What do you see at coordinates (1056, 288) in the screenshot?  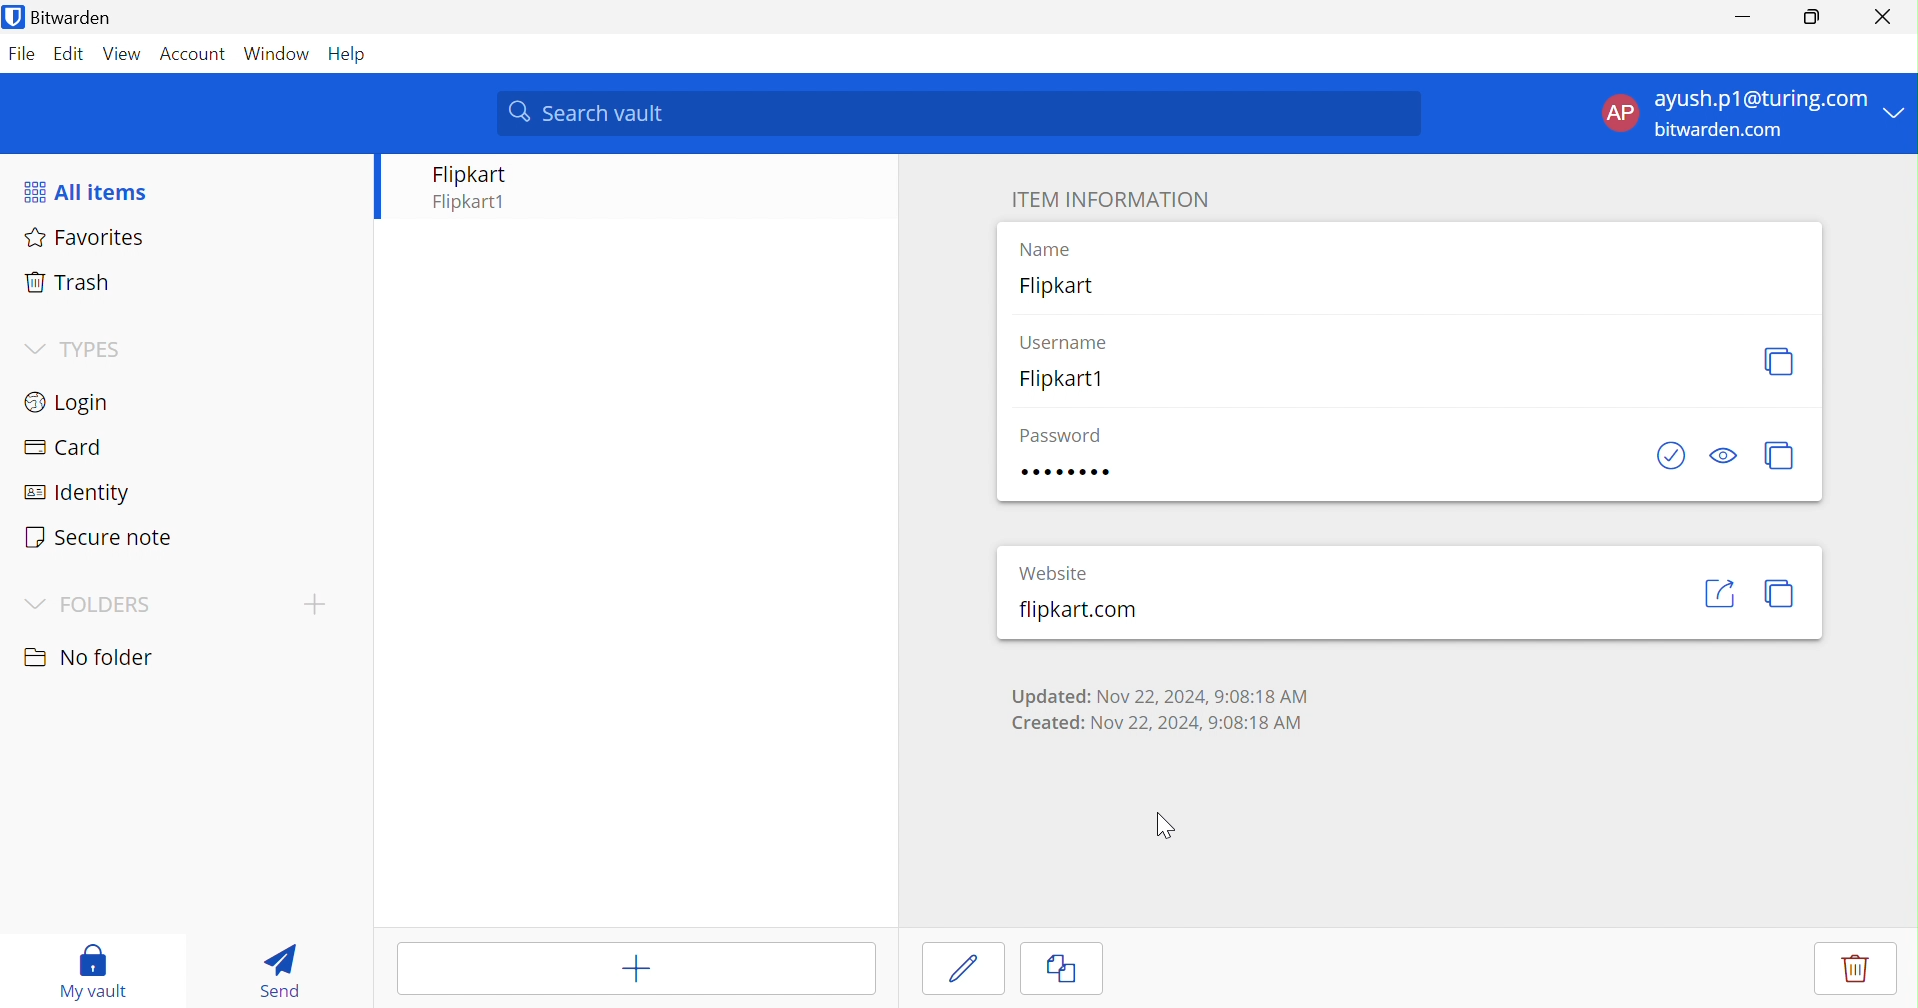 I see `Flipkart` at bounding box center [1056, 288].